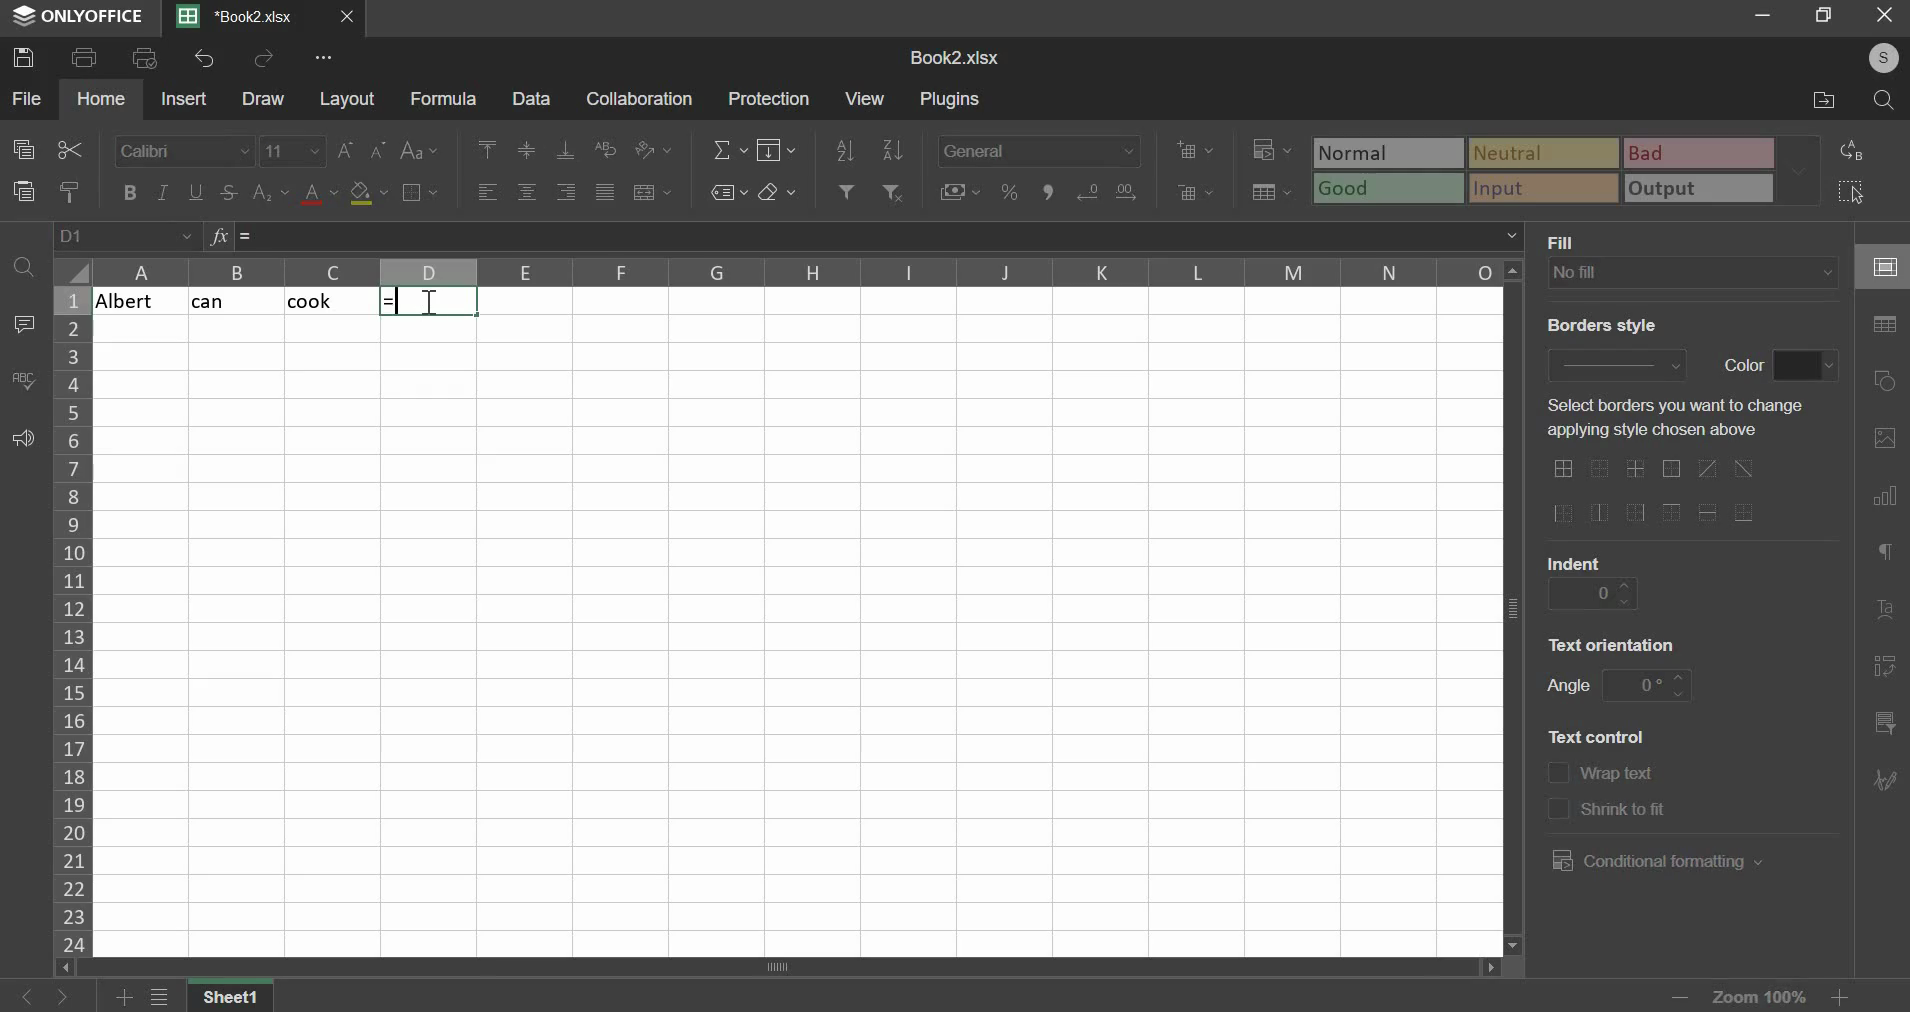 Image resolution: width=1910 pixels, height=1012 pixels. Describe the element at coordinates (1517, 606) in the screenshot. I see `vertical scroll bar` at that location.